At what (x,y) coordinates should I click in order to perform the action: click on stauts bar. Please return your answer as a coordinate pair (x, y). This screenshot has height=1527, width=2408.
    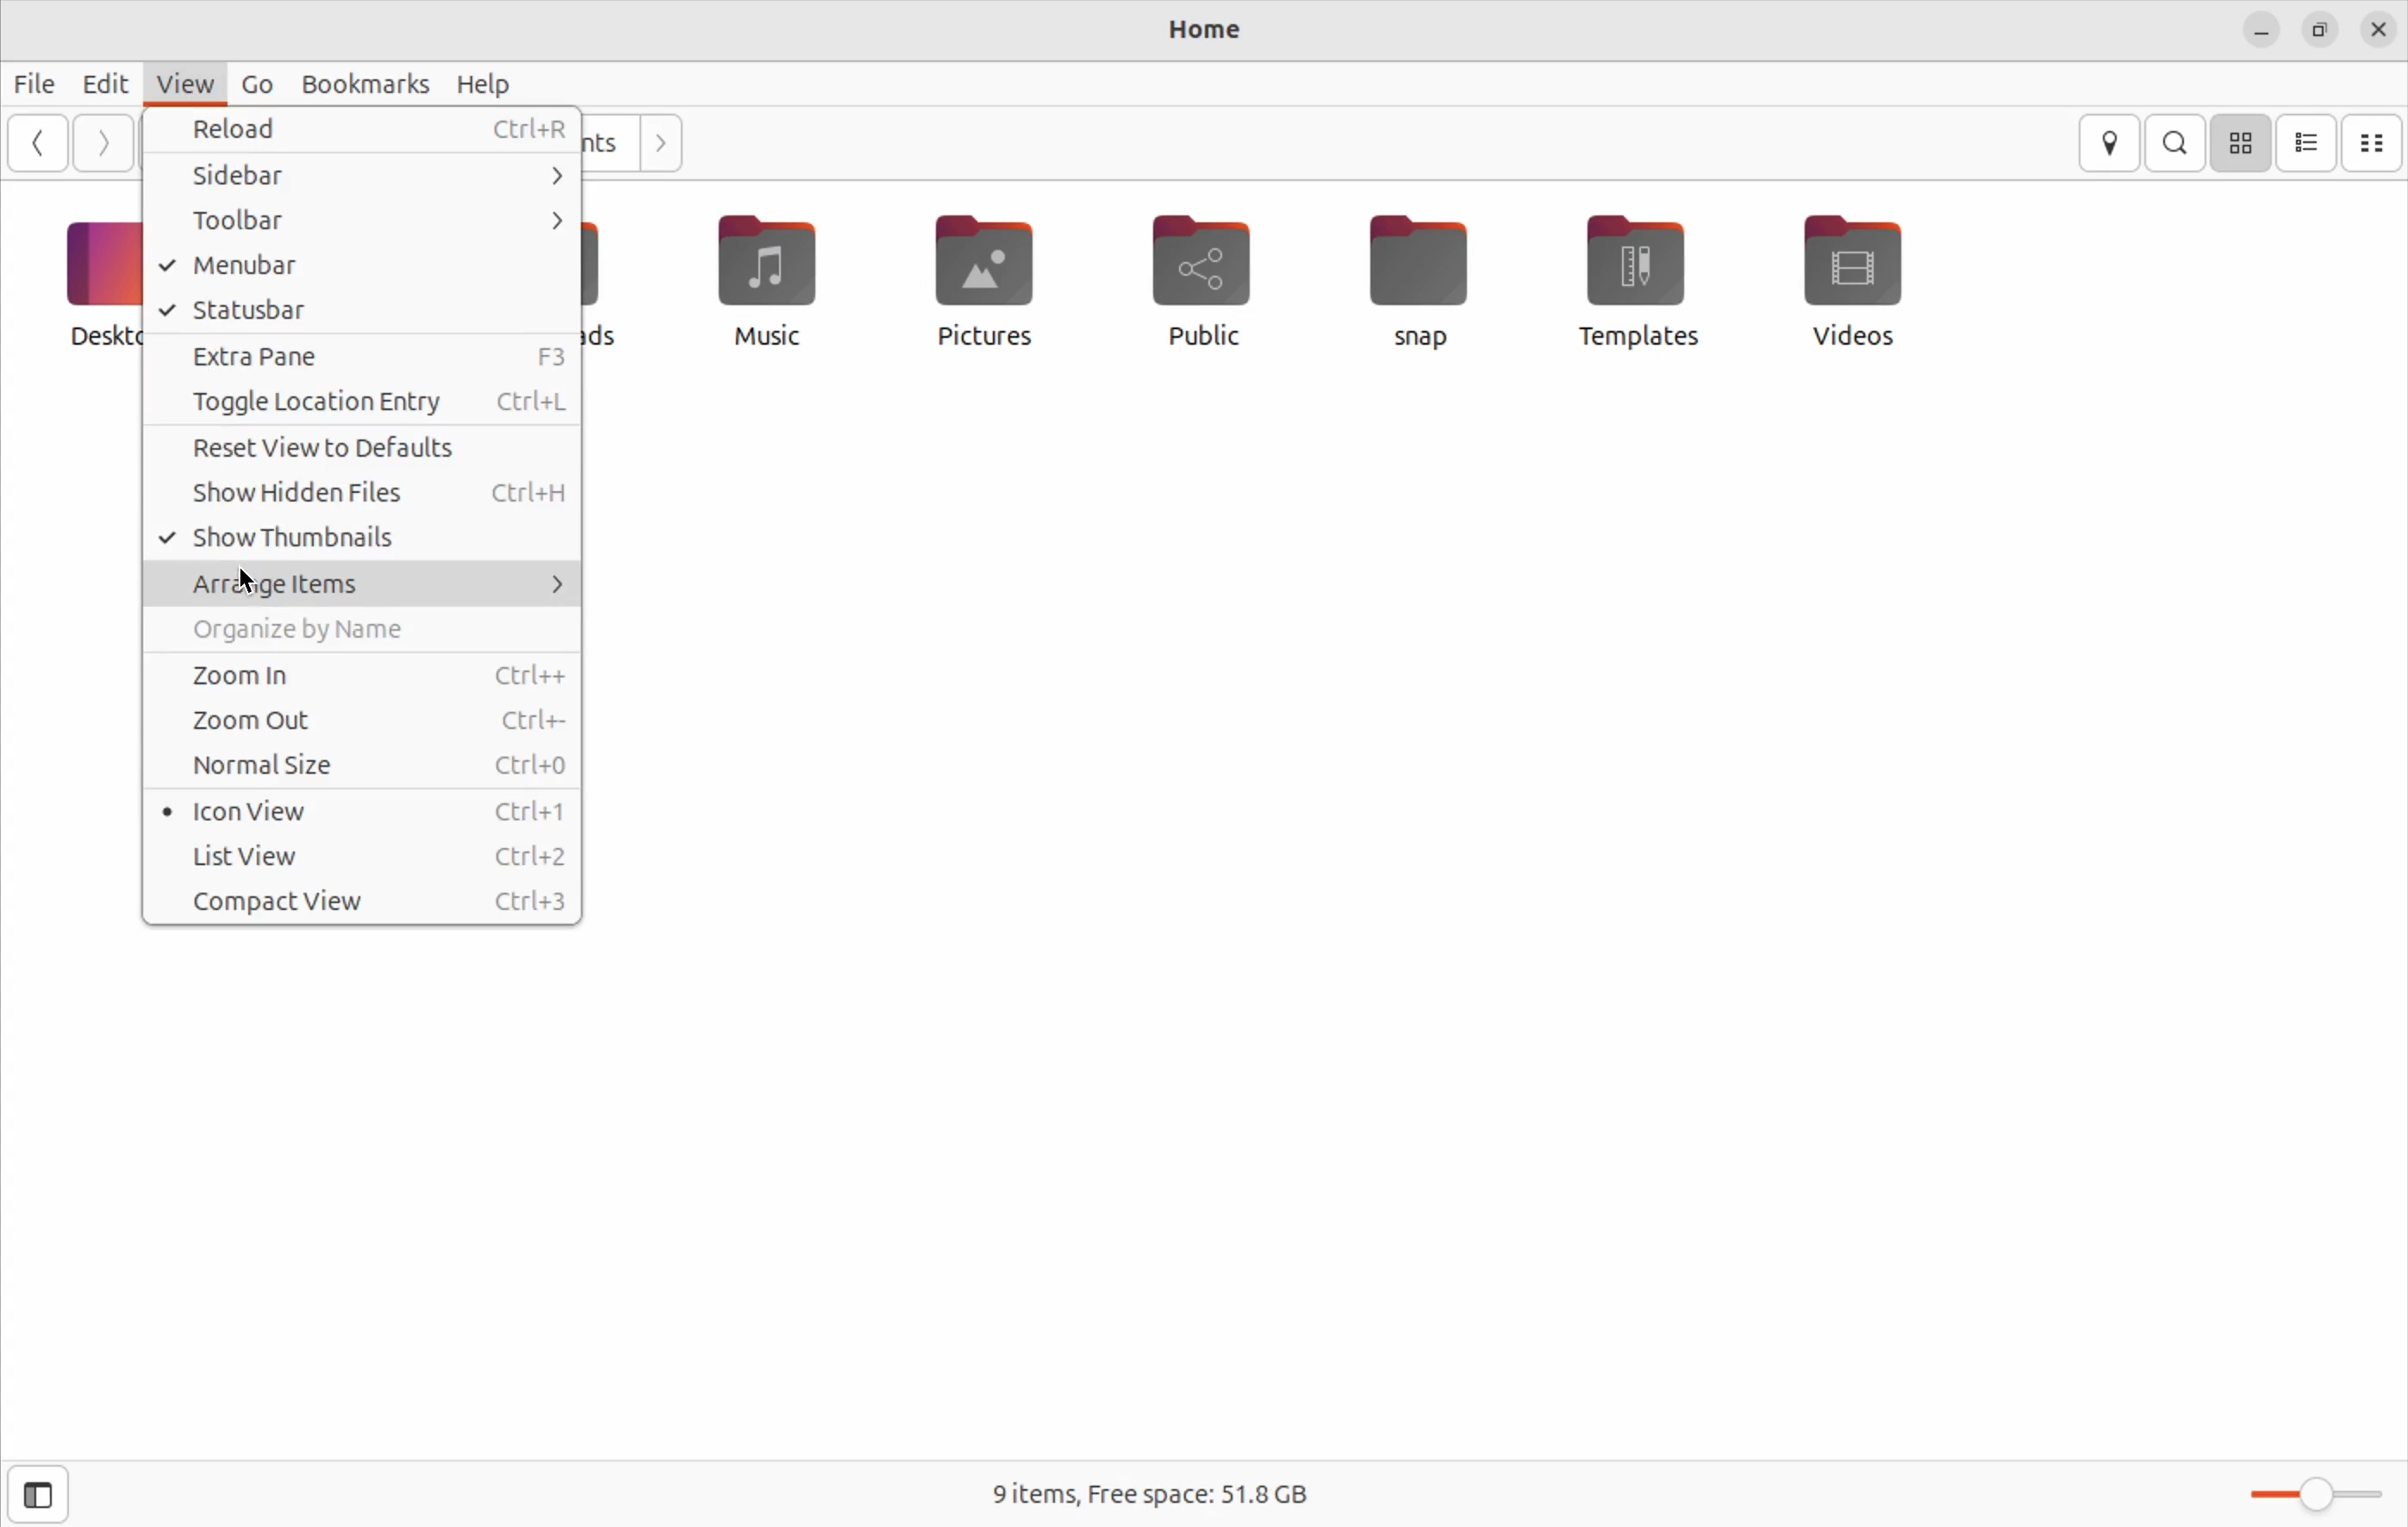
    Looking at the image, I should click on (360, 312).